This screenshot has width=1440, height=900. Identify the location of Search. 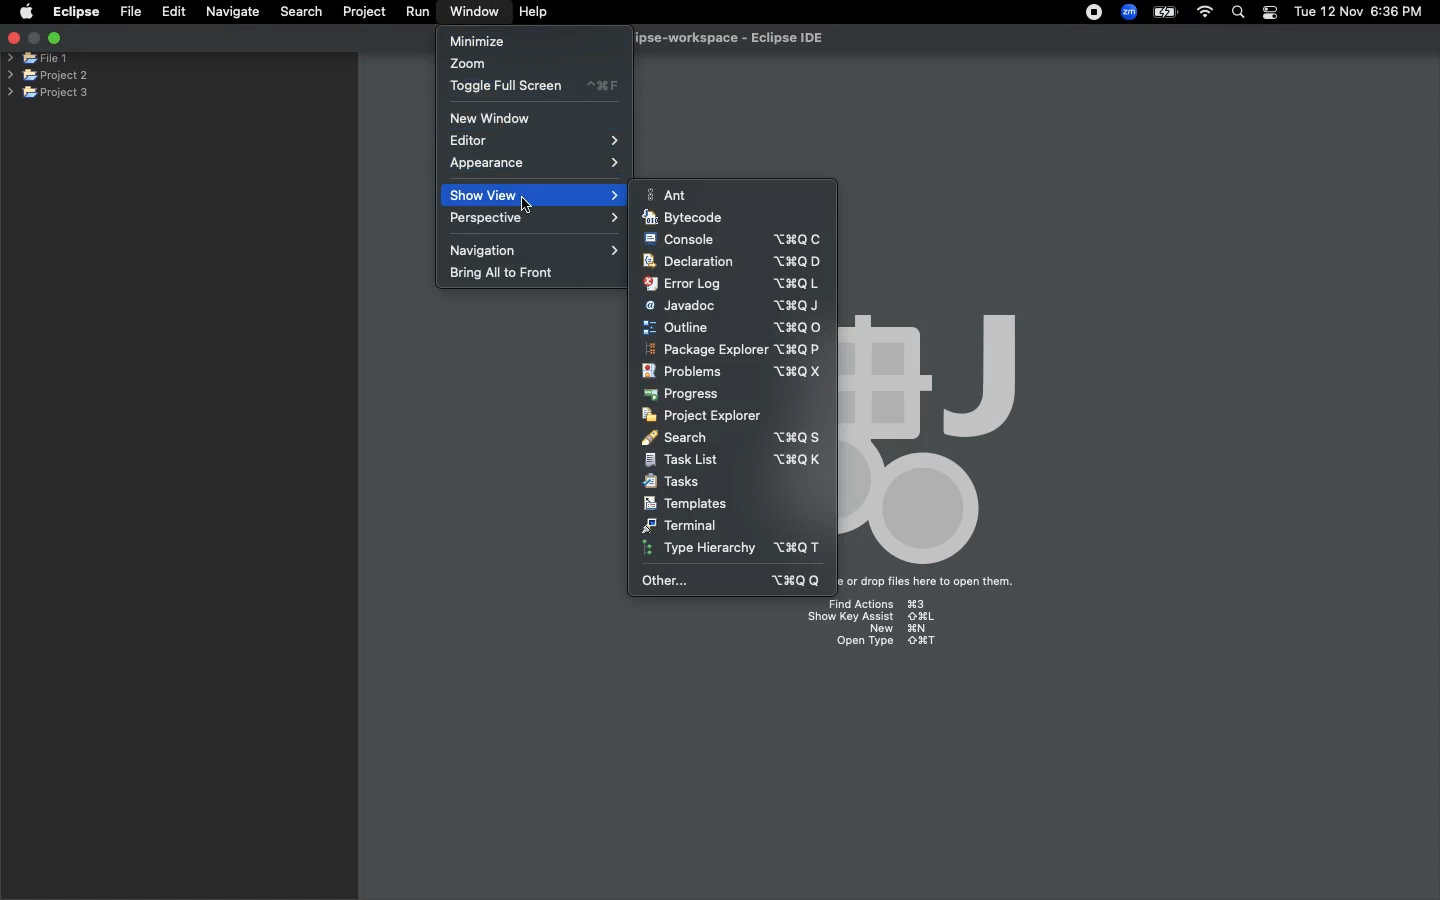
(731, 436).